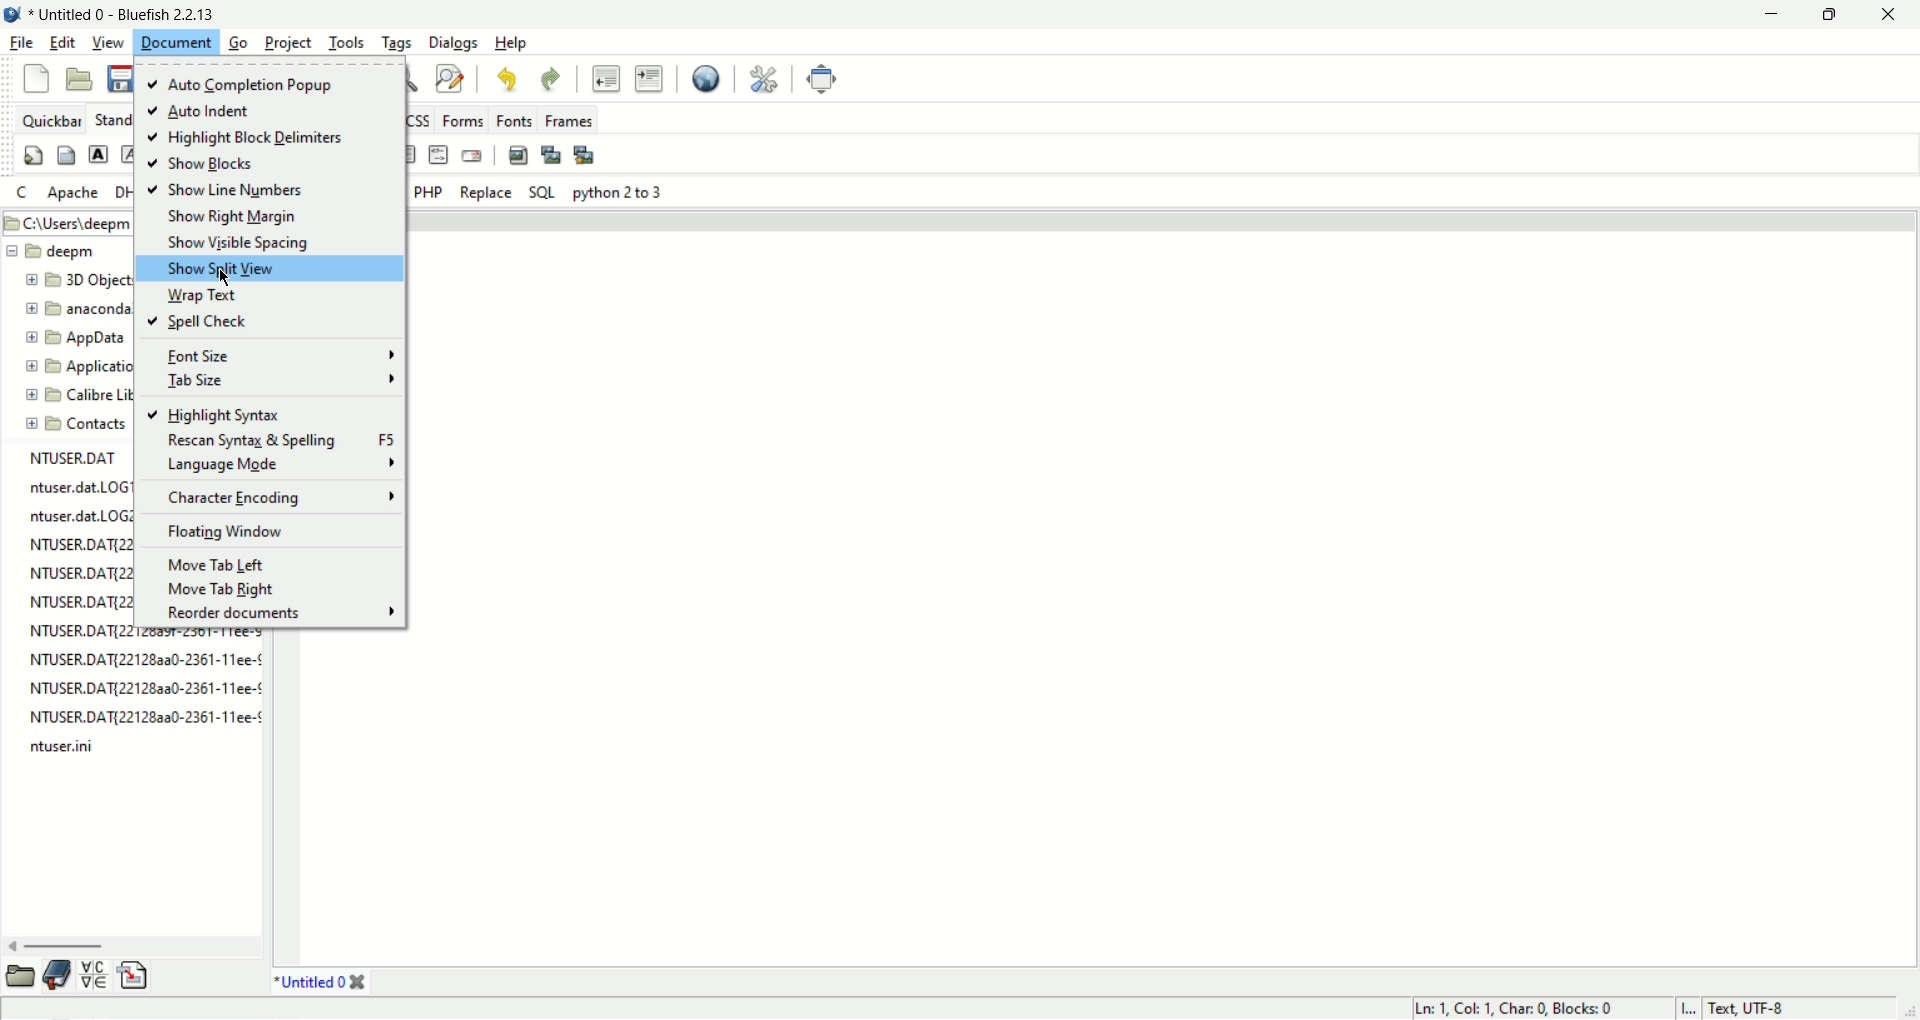 The width and height of the screenshot is (1920, 1020). What do you see at coordinates (100, 154) in the screenshot?
I see `strong` at bounding box center [100, 154].